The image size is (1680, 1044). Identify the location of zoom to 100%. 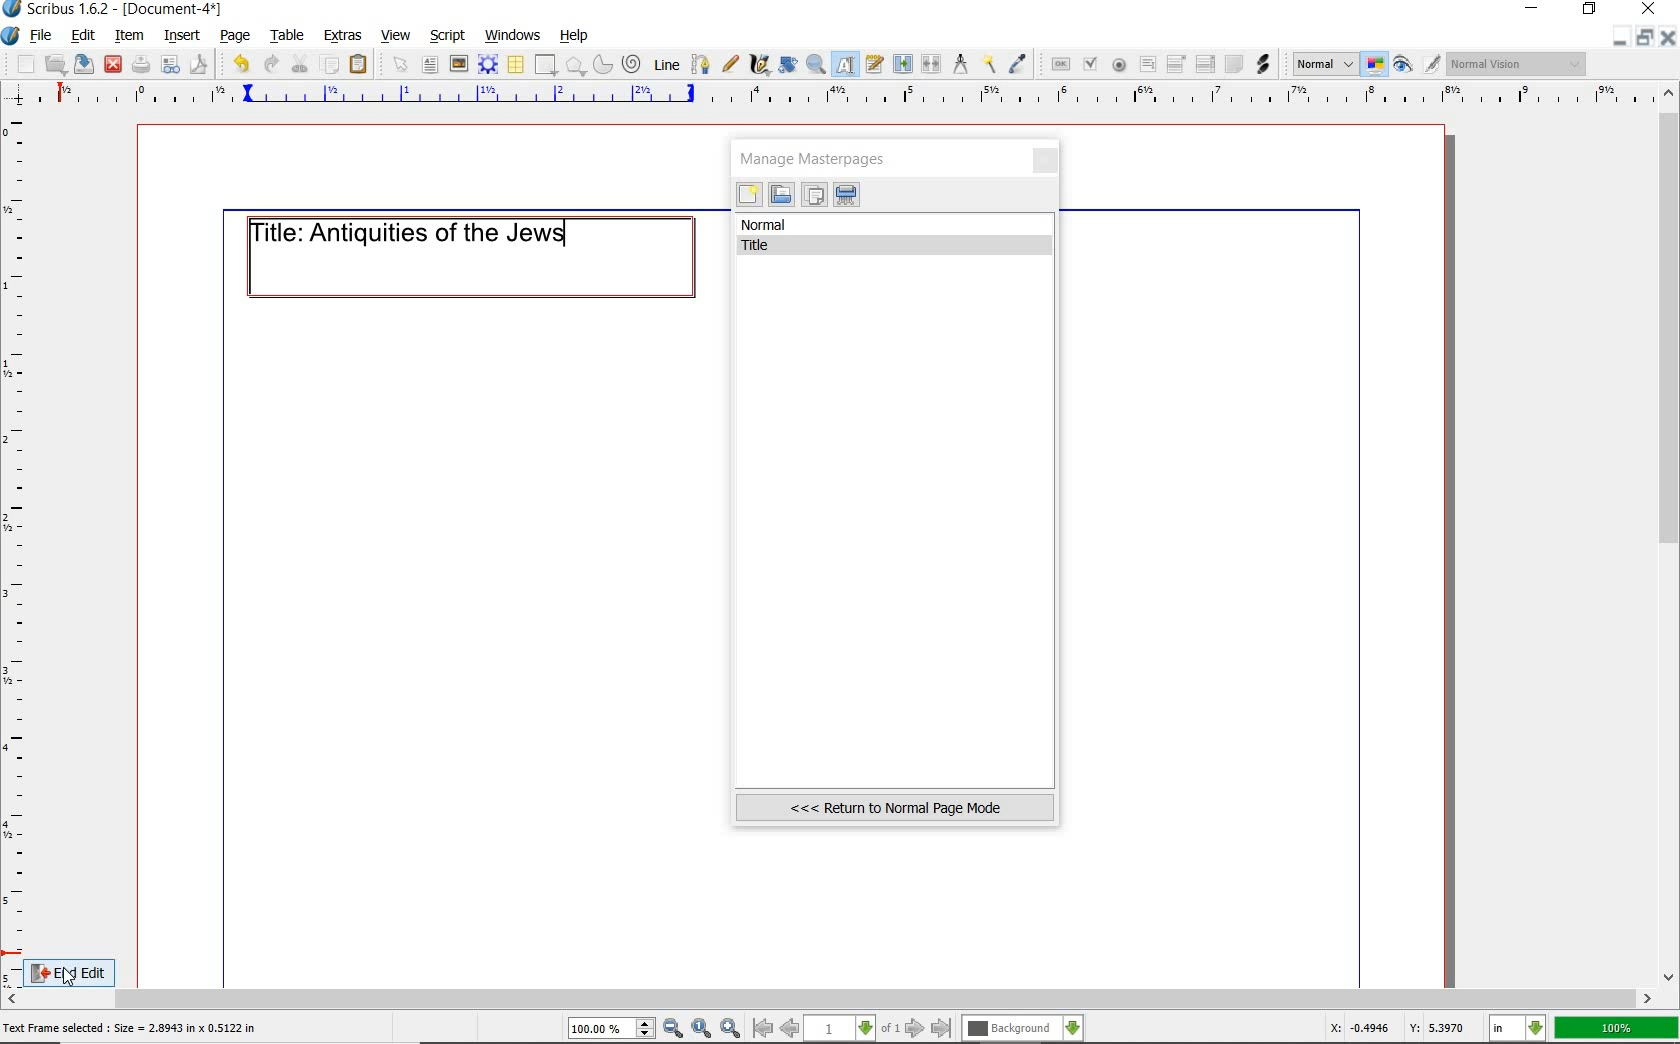
(703, 1029).